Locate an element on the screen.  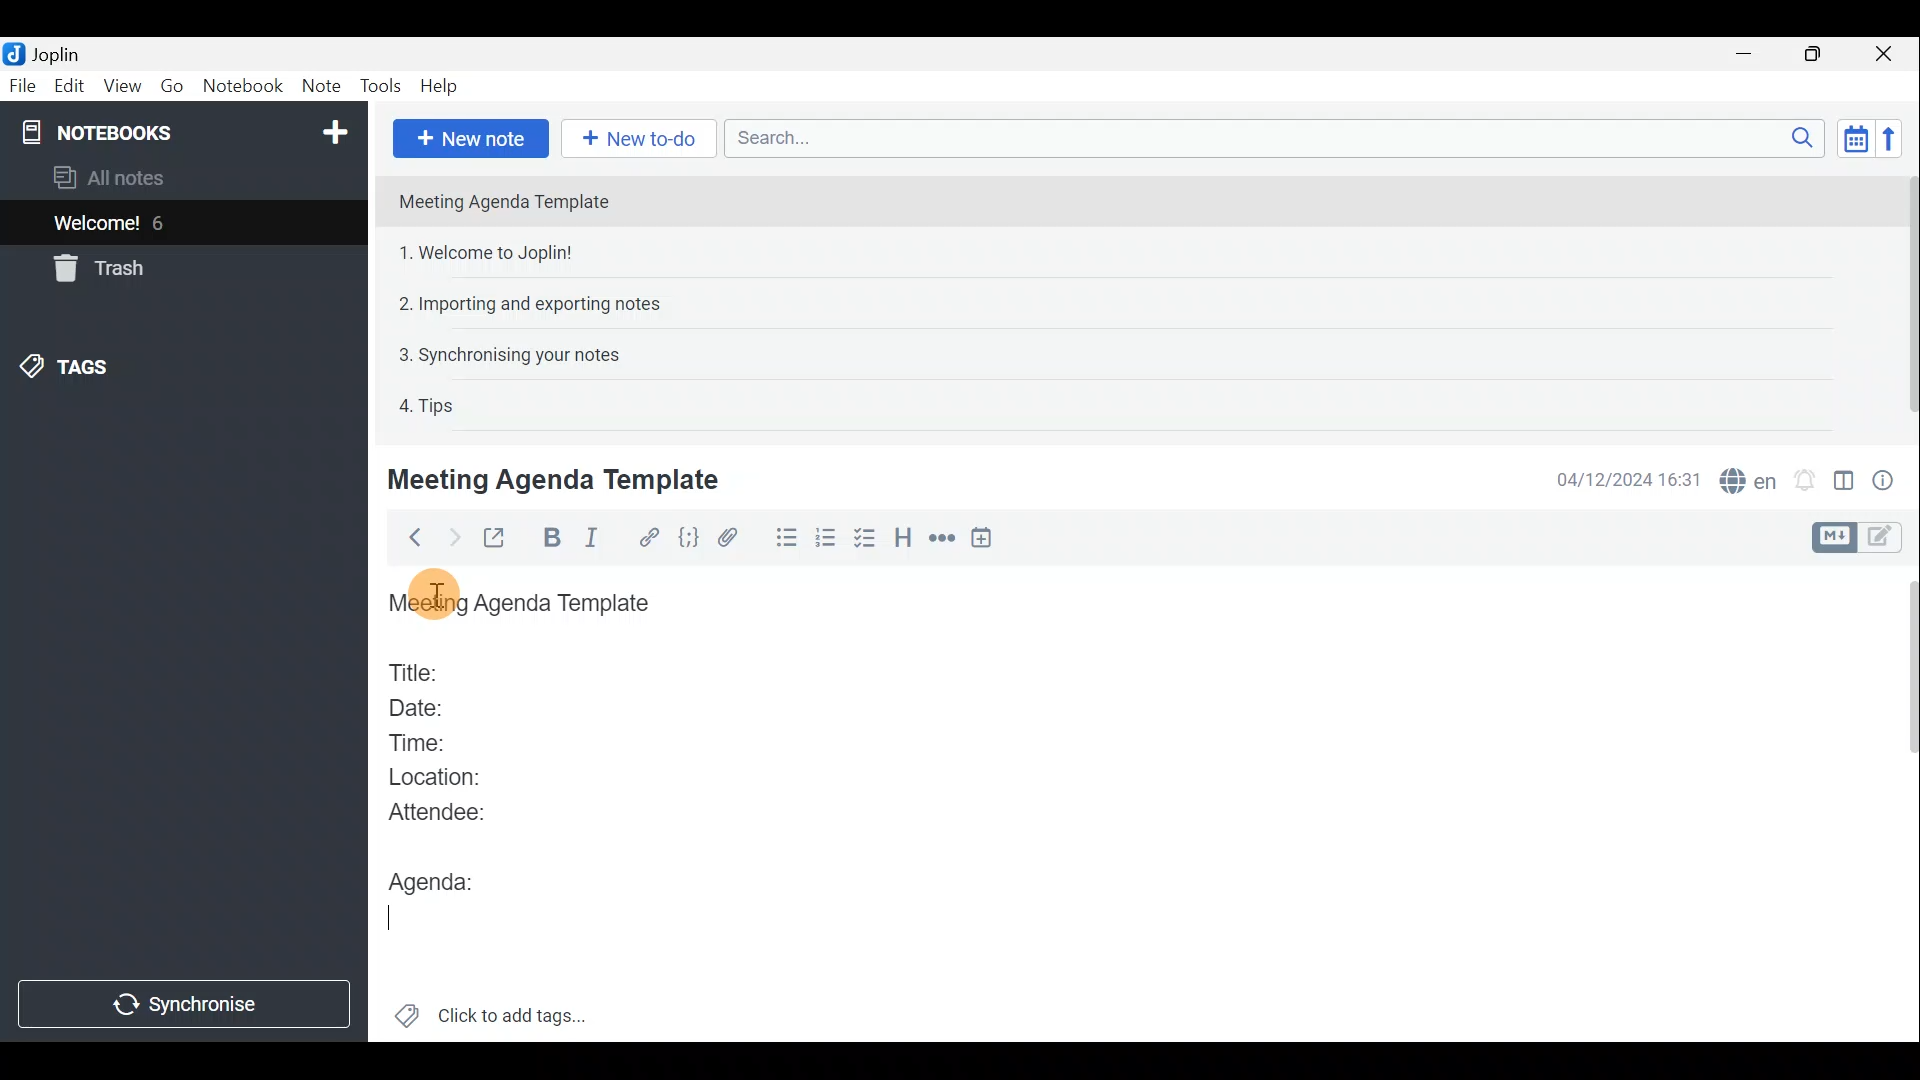
Checkbox is located at coordinates (865, 539).